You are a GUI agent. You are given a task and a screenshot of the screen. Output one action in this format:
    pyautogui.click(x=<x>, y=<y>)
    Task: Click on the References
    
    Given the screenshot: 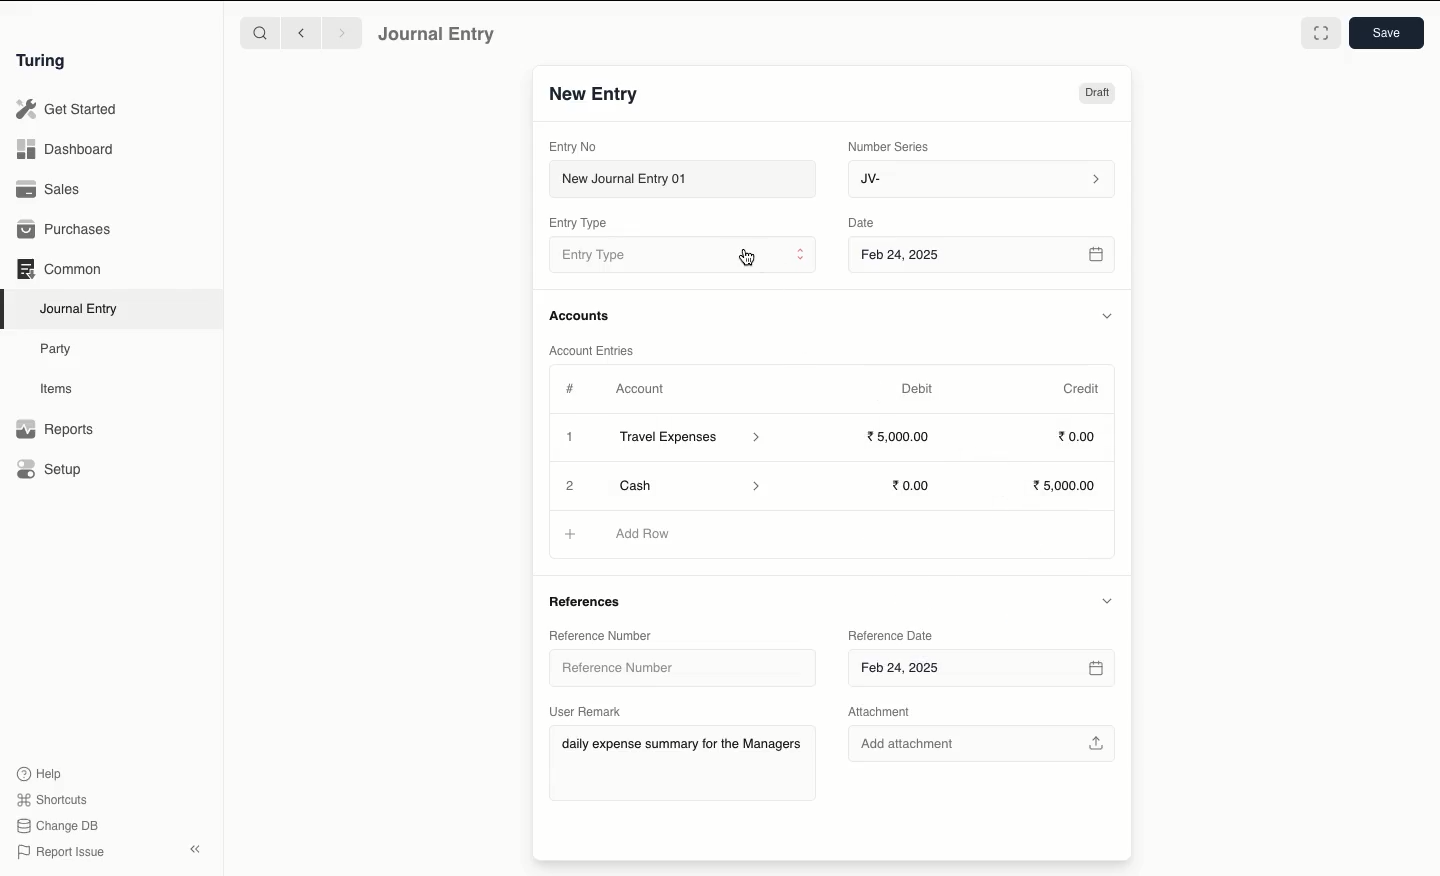 What is the action you would take?
    pyautogui.click(x=592, y=600)
    